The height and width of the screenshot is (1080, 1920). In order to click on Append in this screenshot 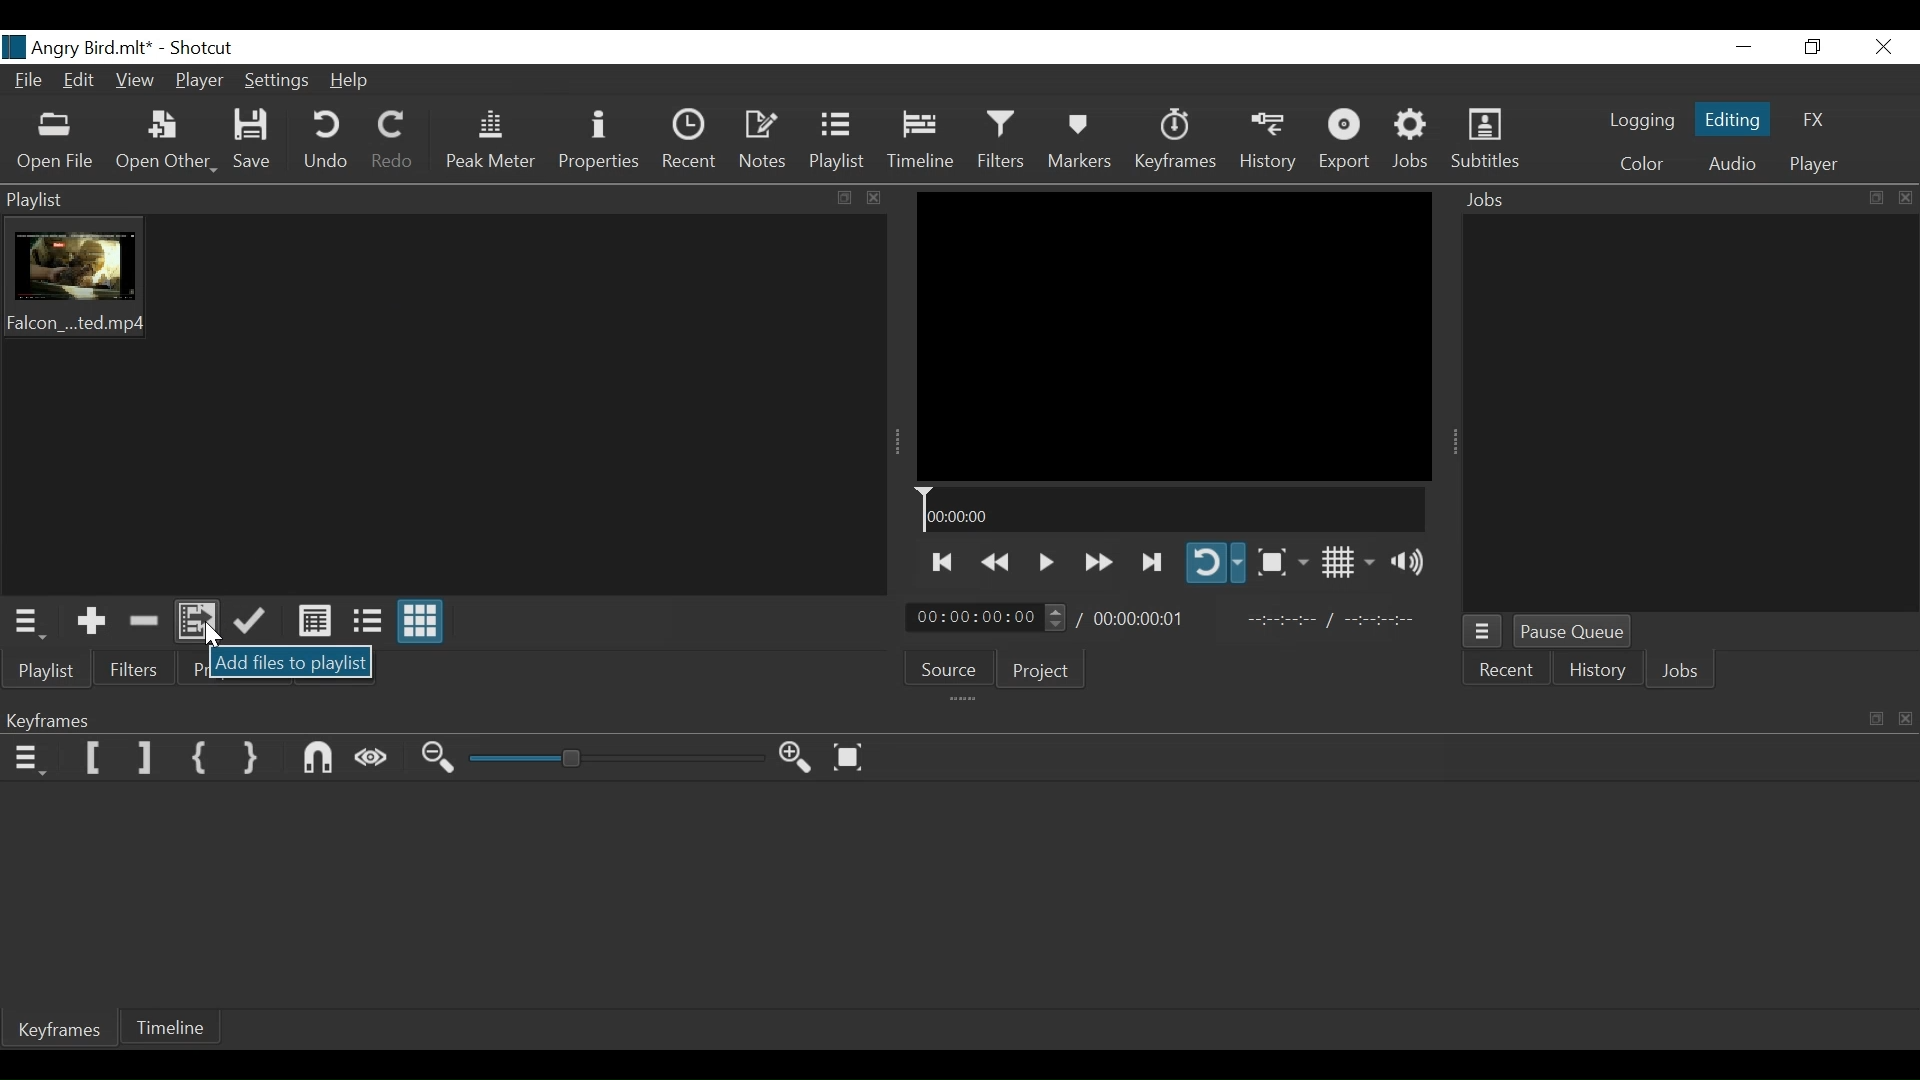, I will do `click(248, 622)`.